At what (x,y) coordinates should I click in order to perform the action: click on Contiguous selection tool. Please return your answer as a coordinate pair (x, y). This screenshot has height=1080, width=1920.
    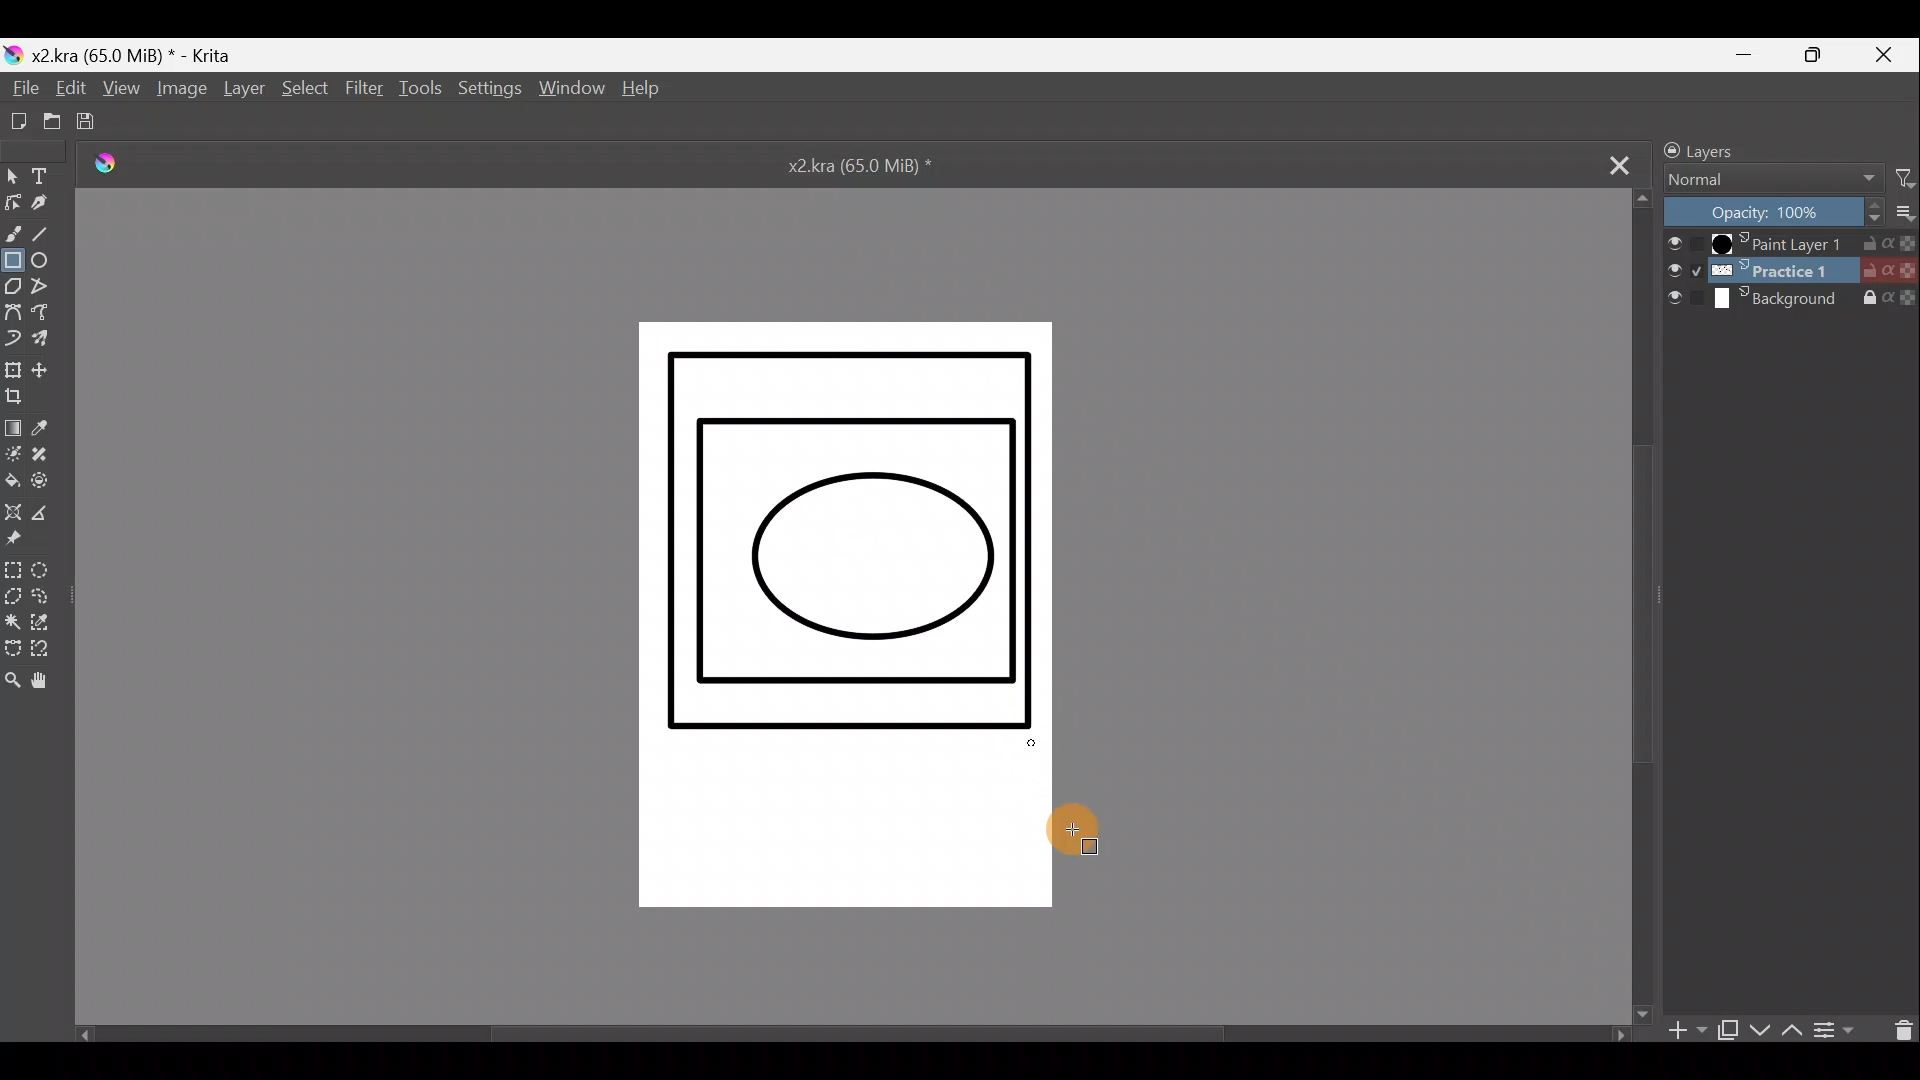
    Looking at the image, I should click on (13, 624).